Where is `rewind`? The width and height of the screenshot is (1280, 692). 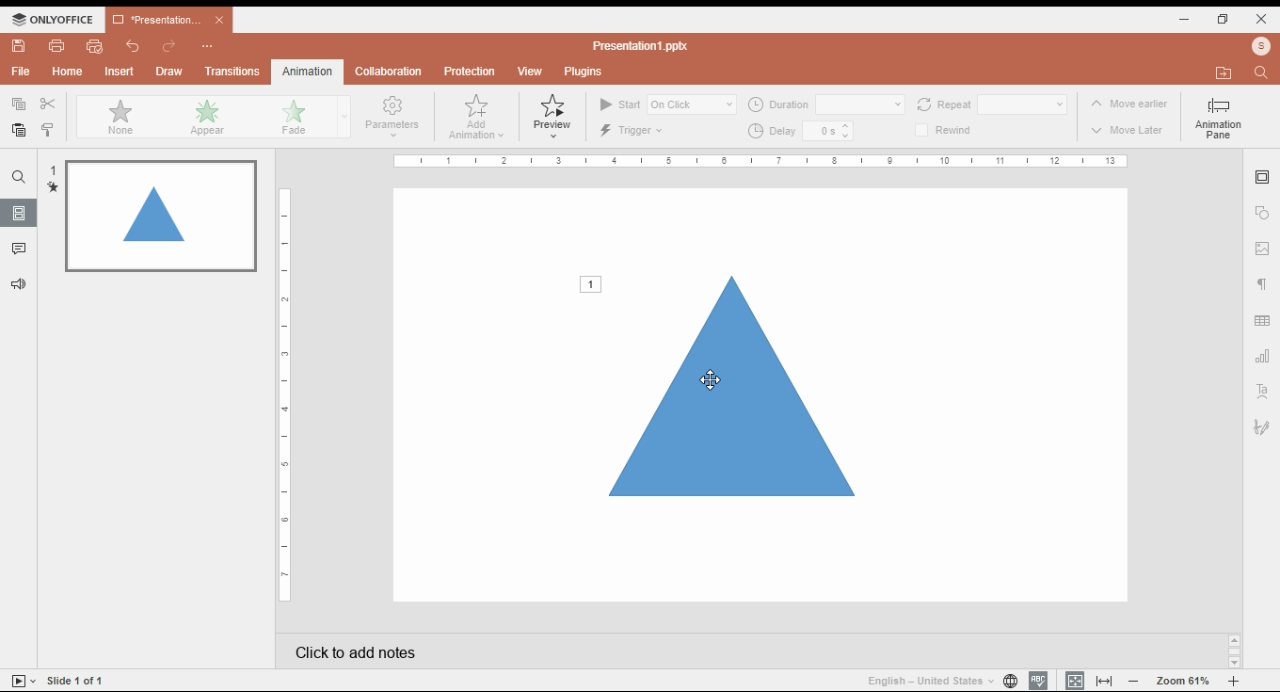 rewind is located at coordinates (945, 130).